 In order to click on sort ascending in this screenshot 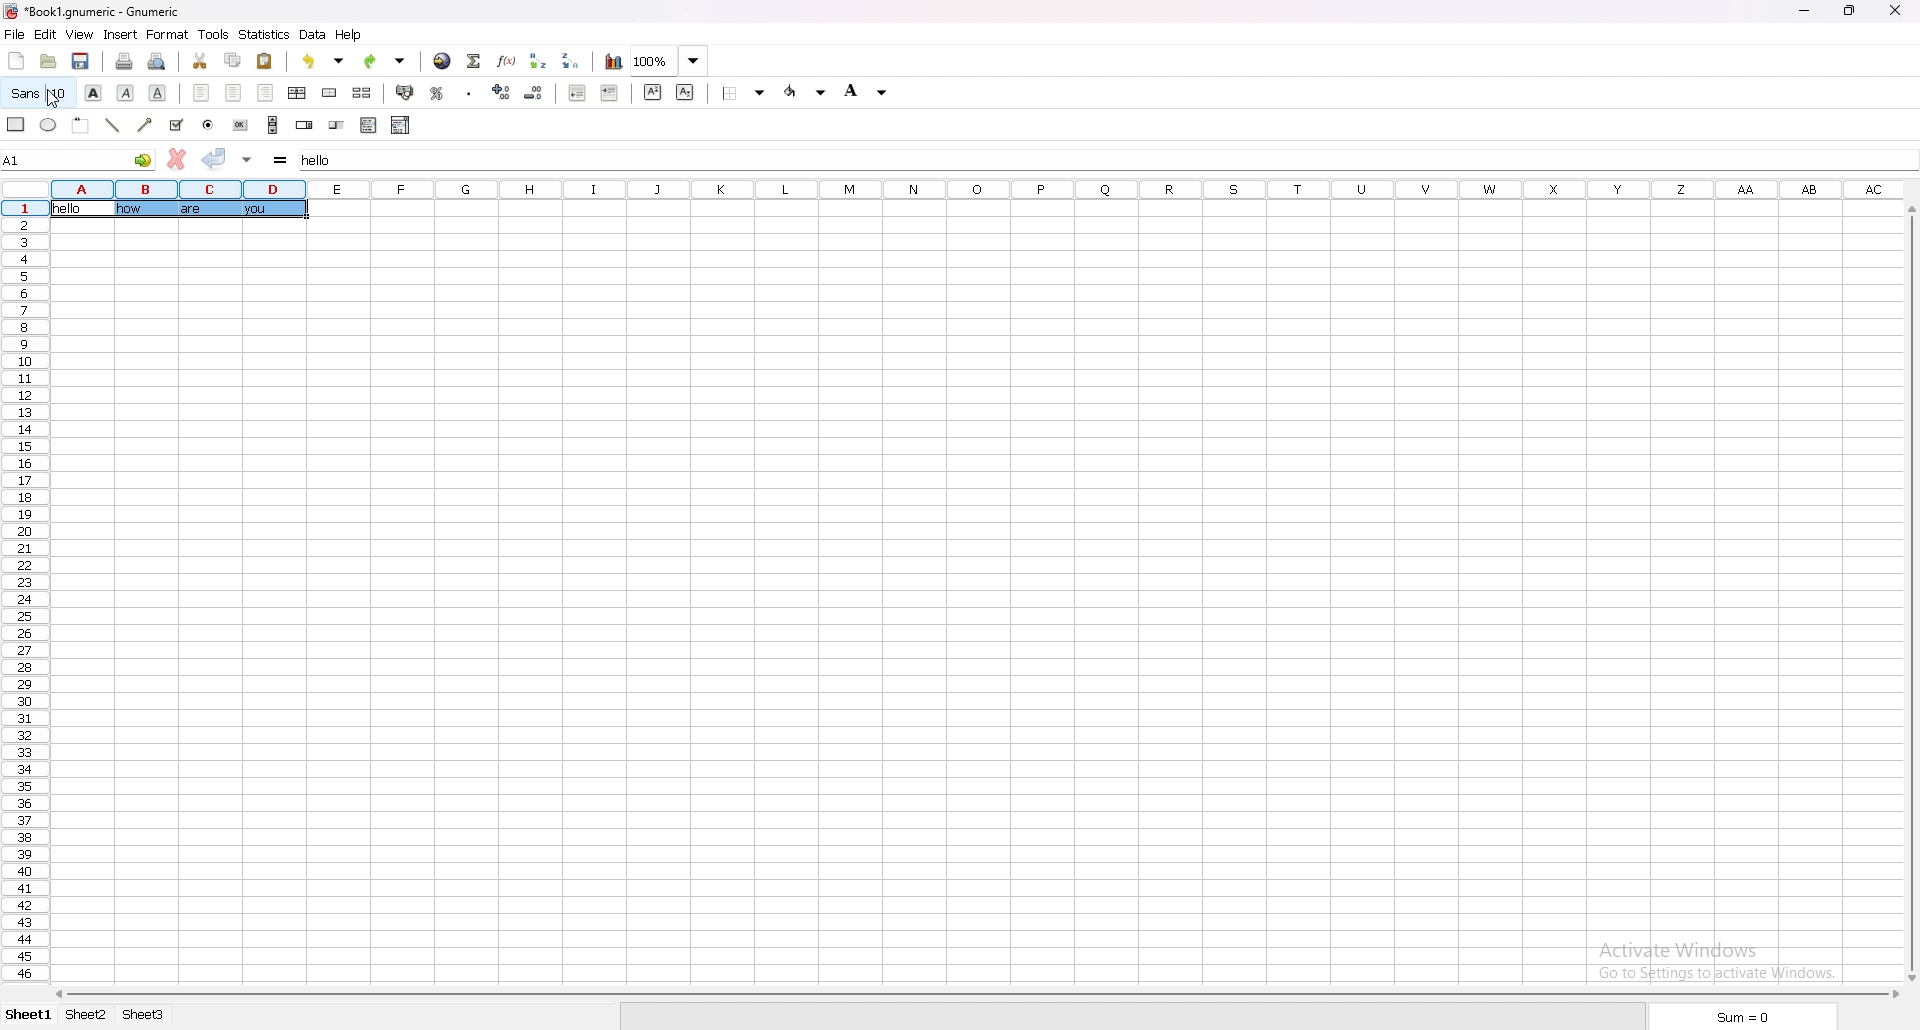, I will do `click(540, 59)`.